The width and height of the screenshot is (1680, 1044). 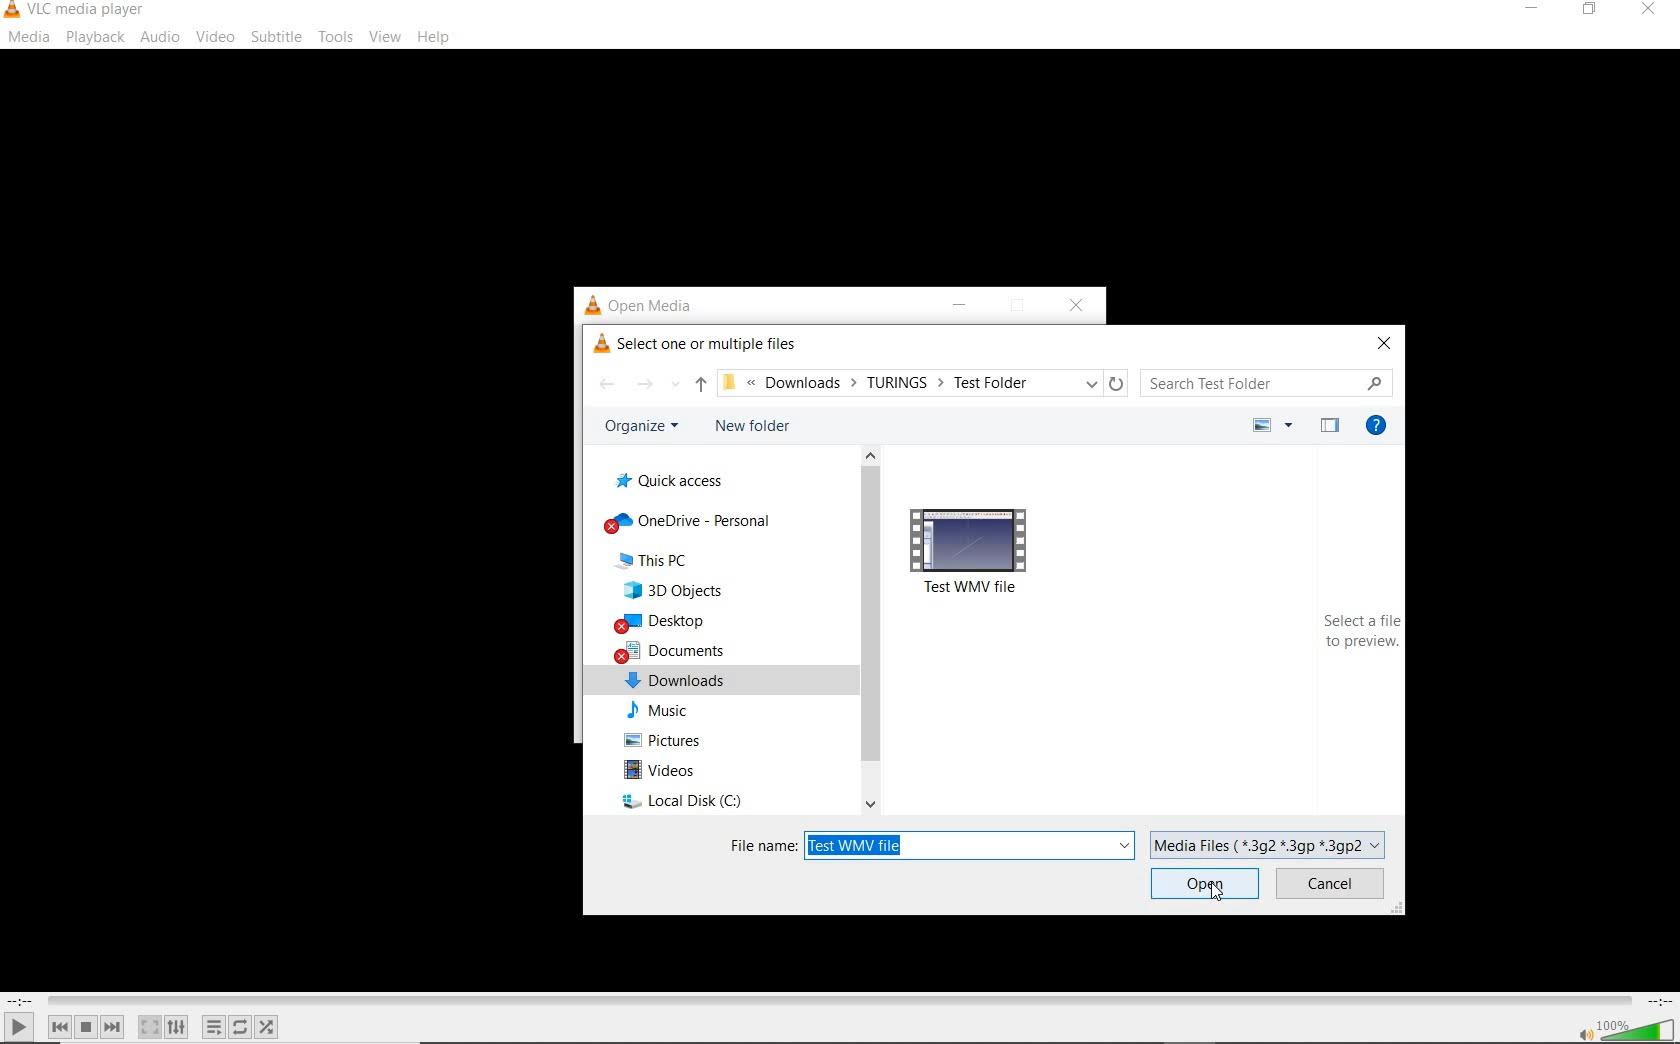 I want to click on subtitle, so click(x=276, y=37).